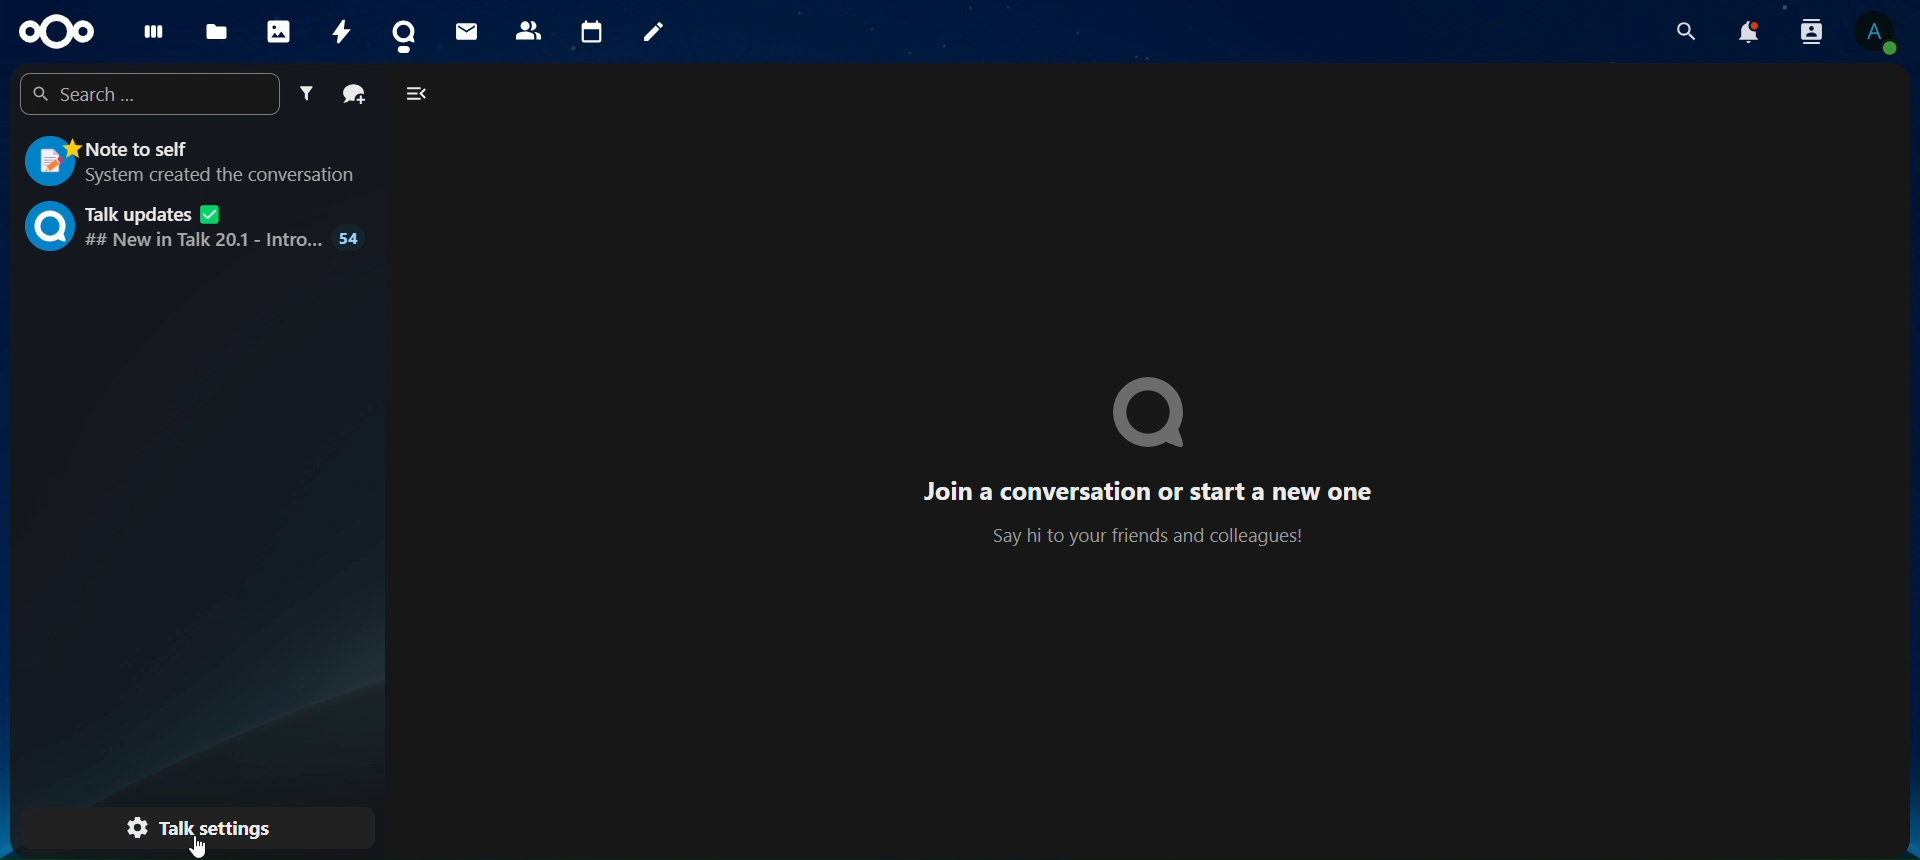  Describe the element at coordinates (469, 30) in the screenshot. I see `mail` at that location.